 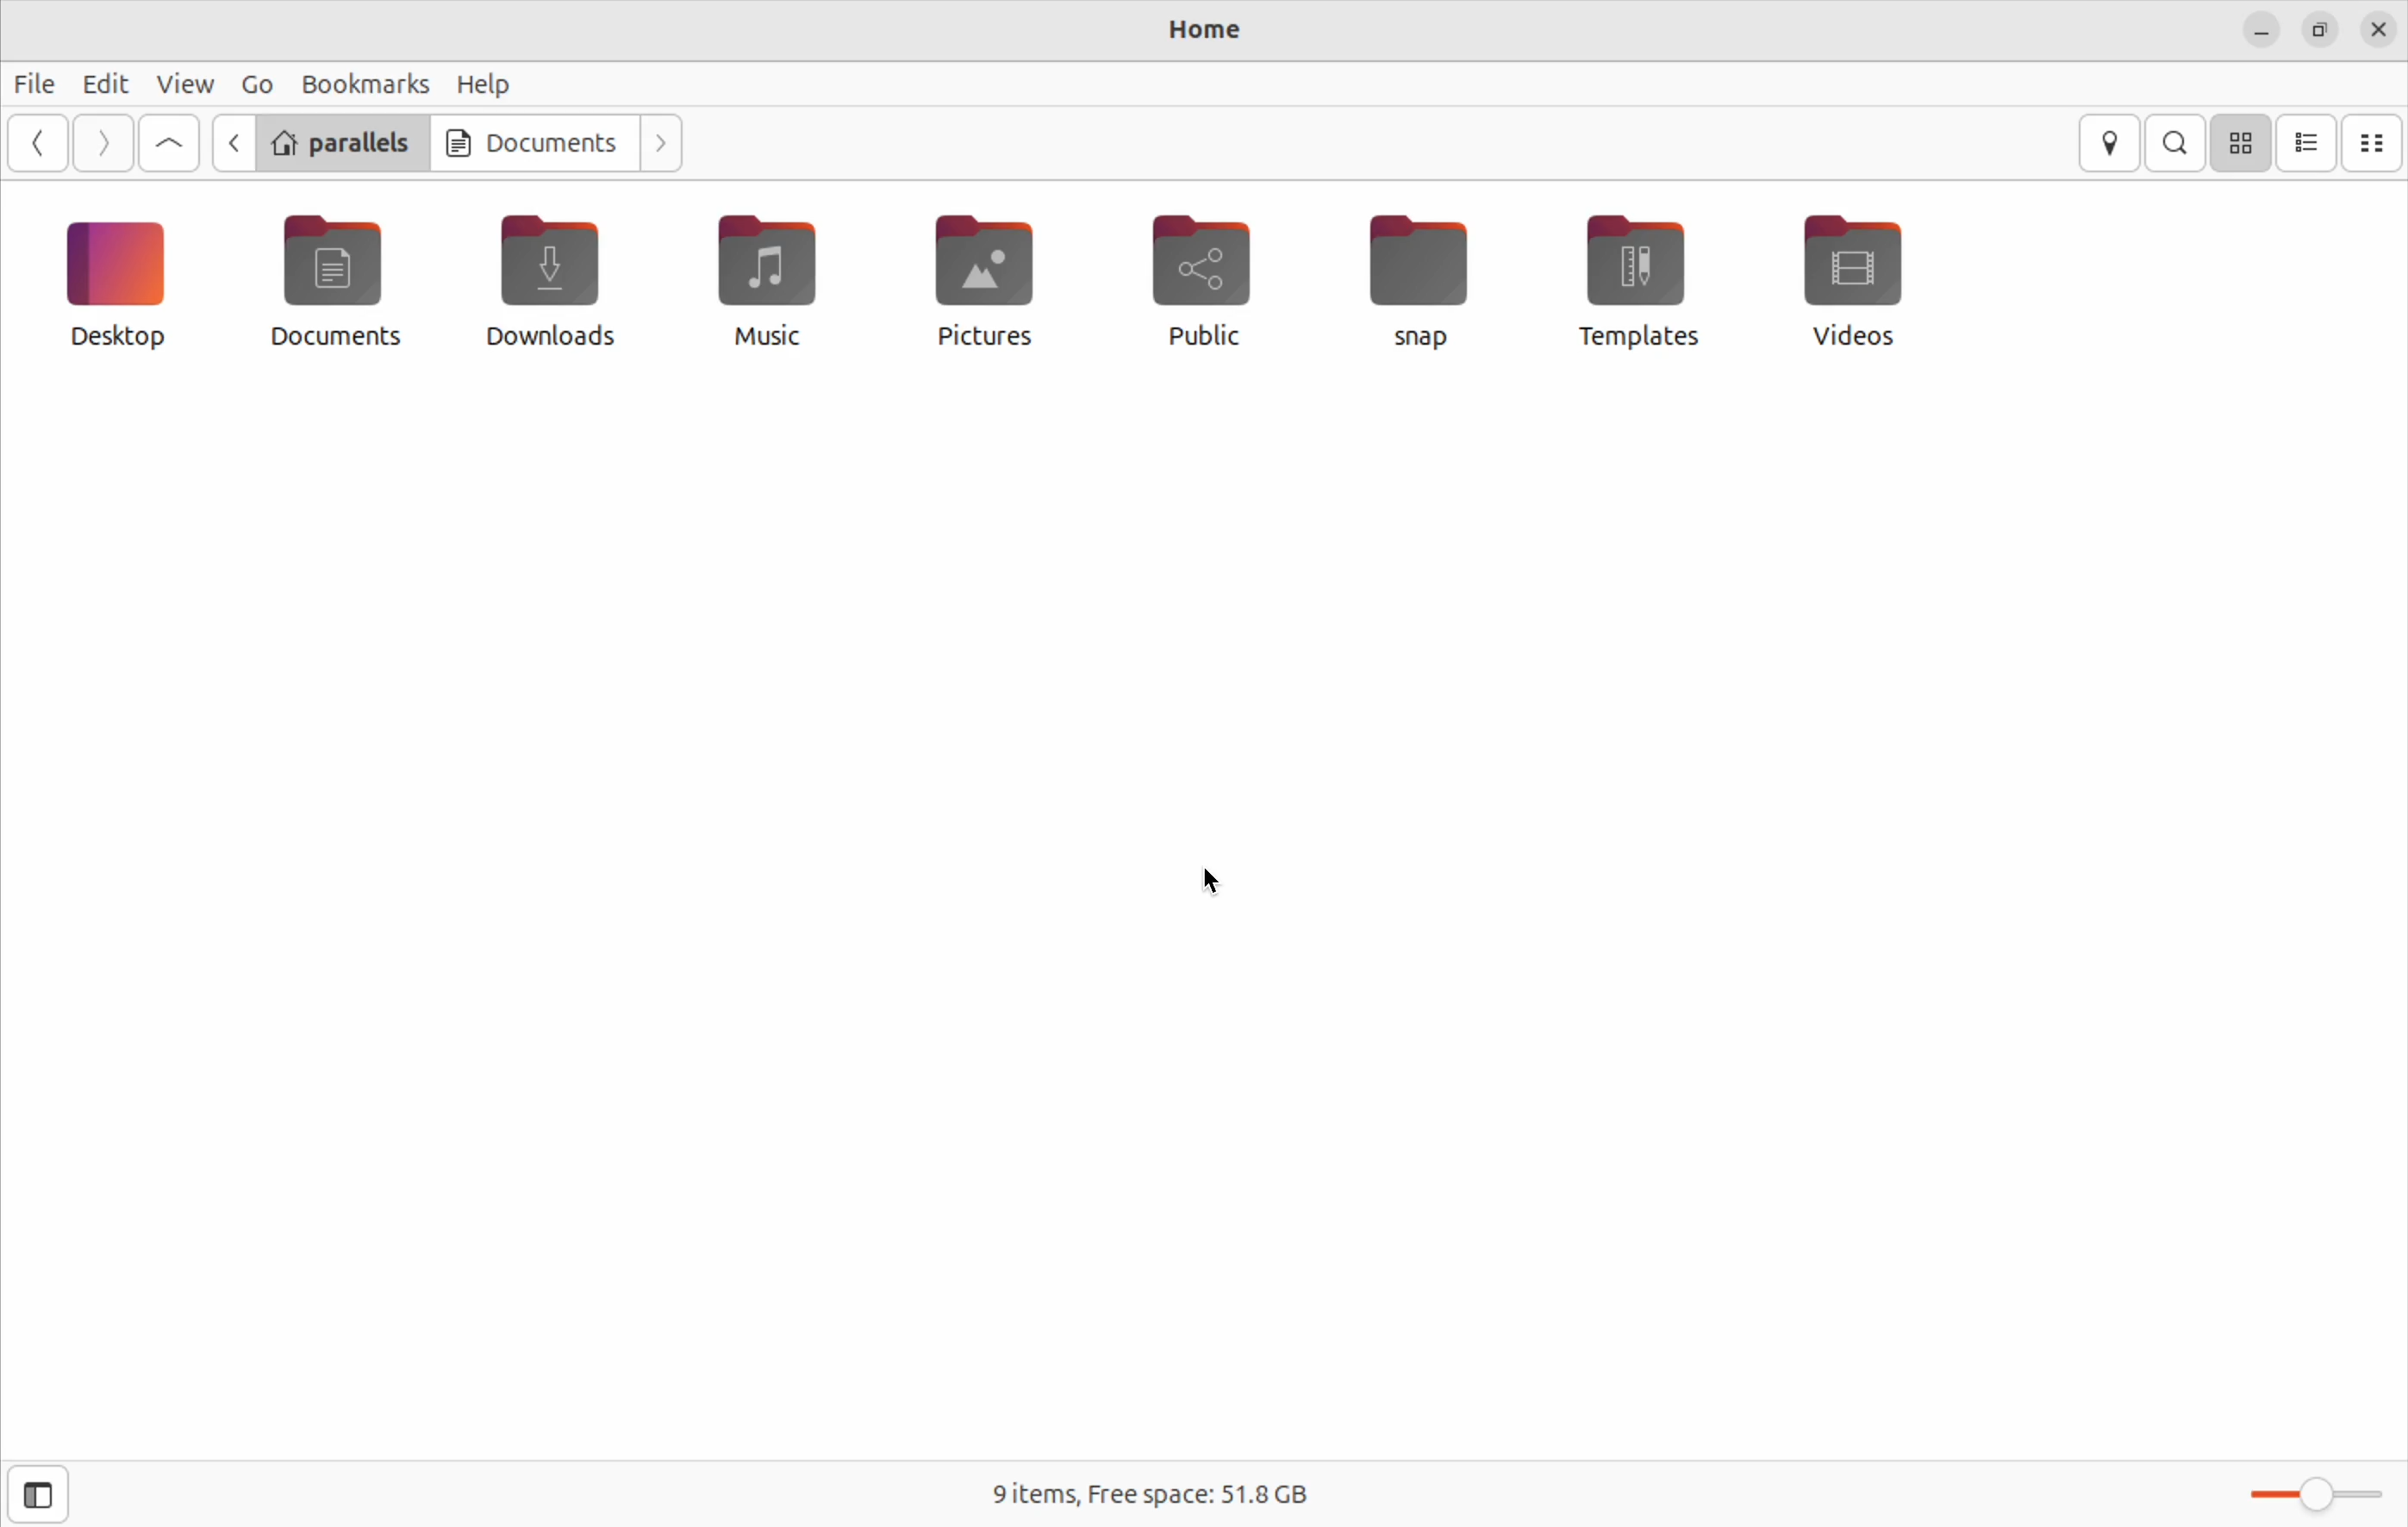 I want to click on help, so click(x=490, y=86).